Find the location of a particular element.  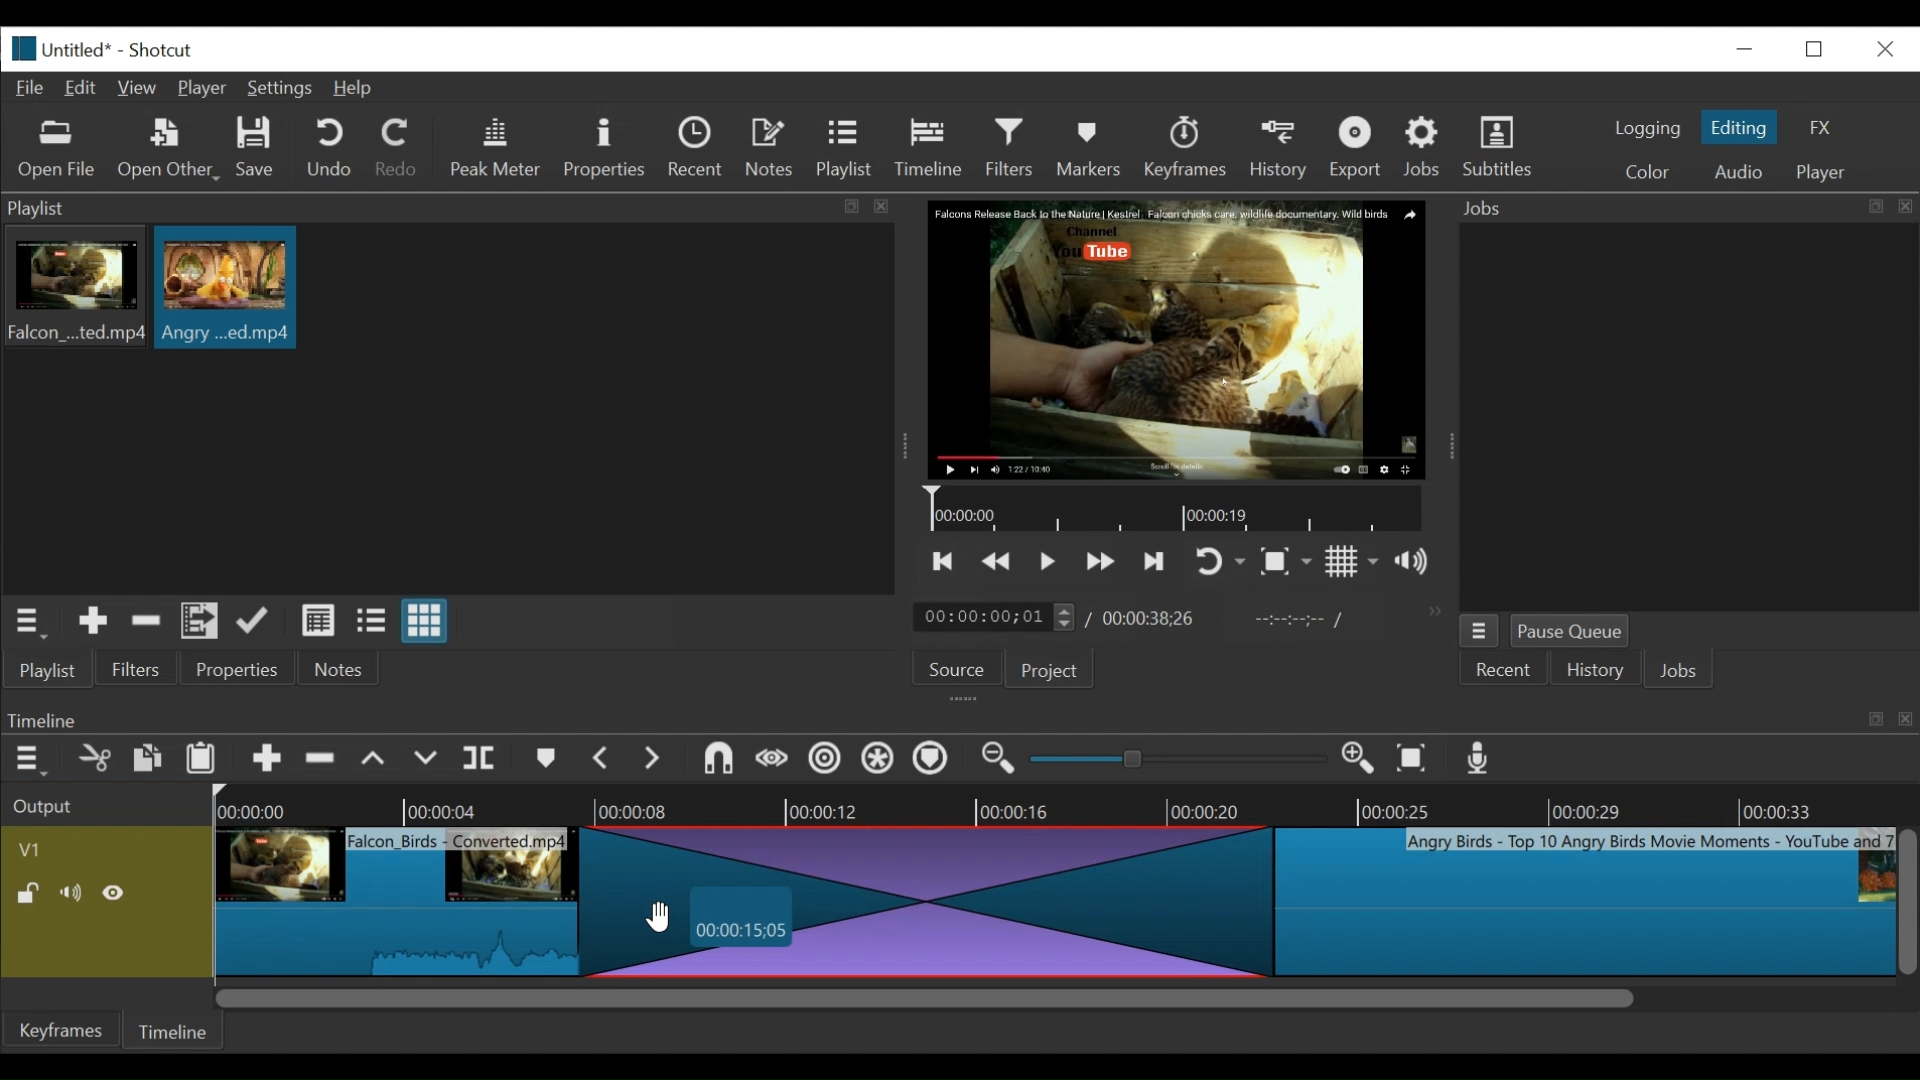

Filters is located at coordinates (137, 670).